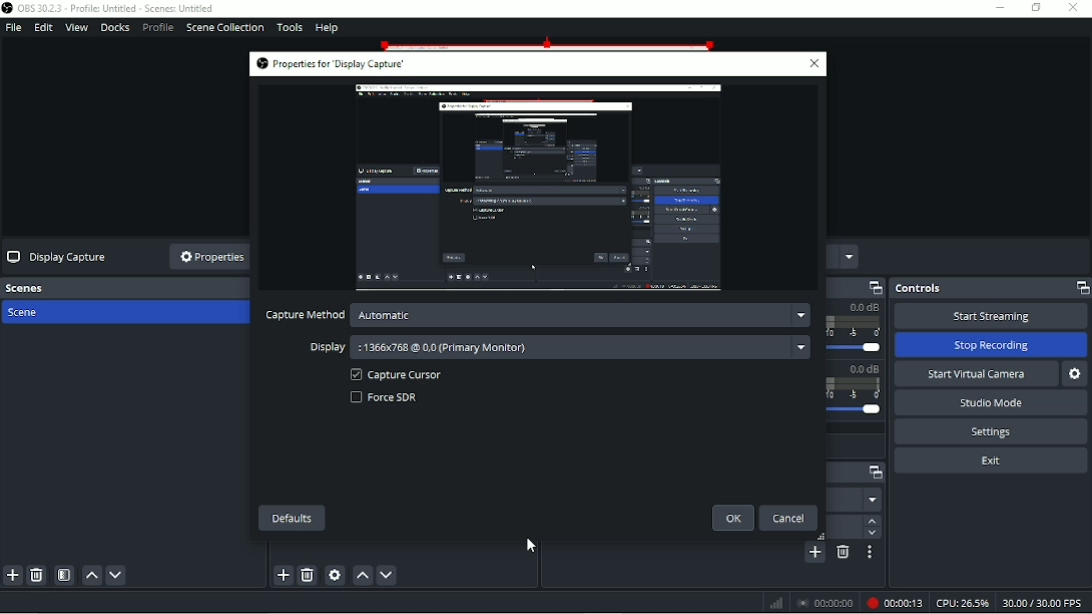 The image size is (1092, 614). I want to click on Start streaming, so click(991, 316).